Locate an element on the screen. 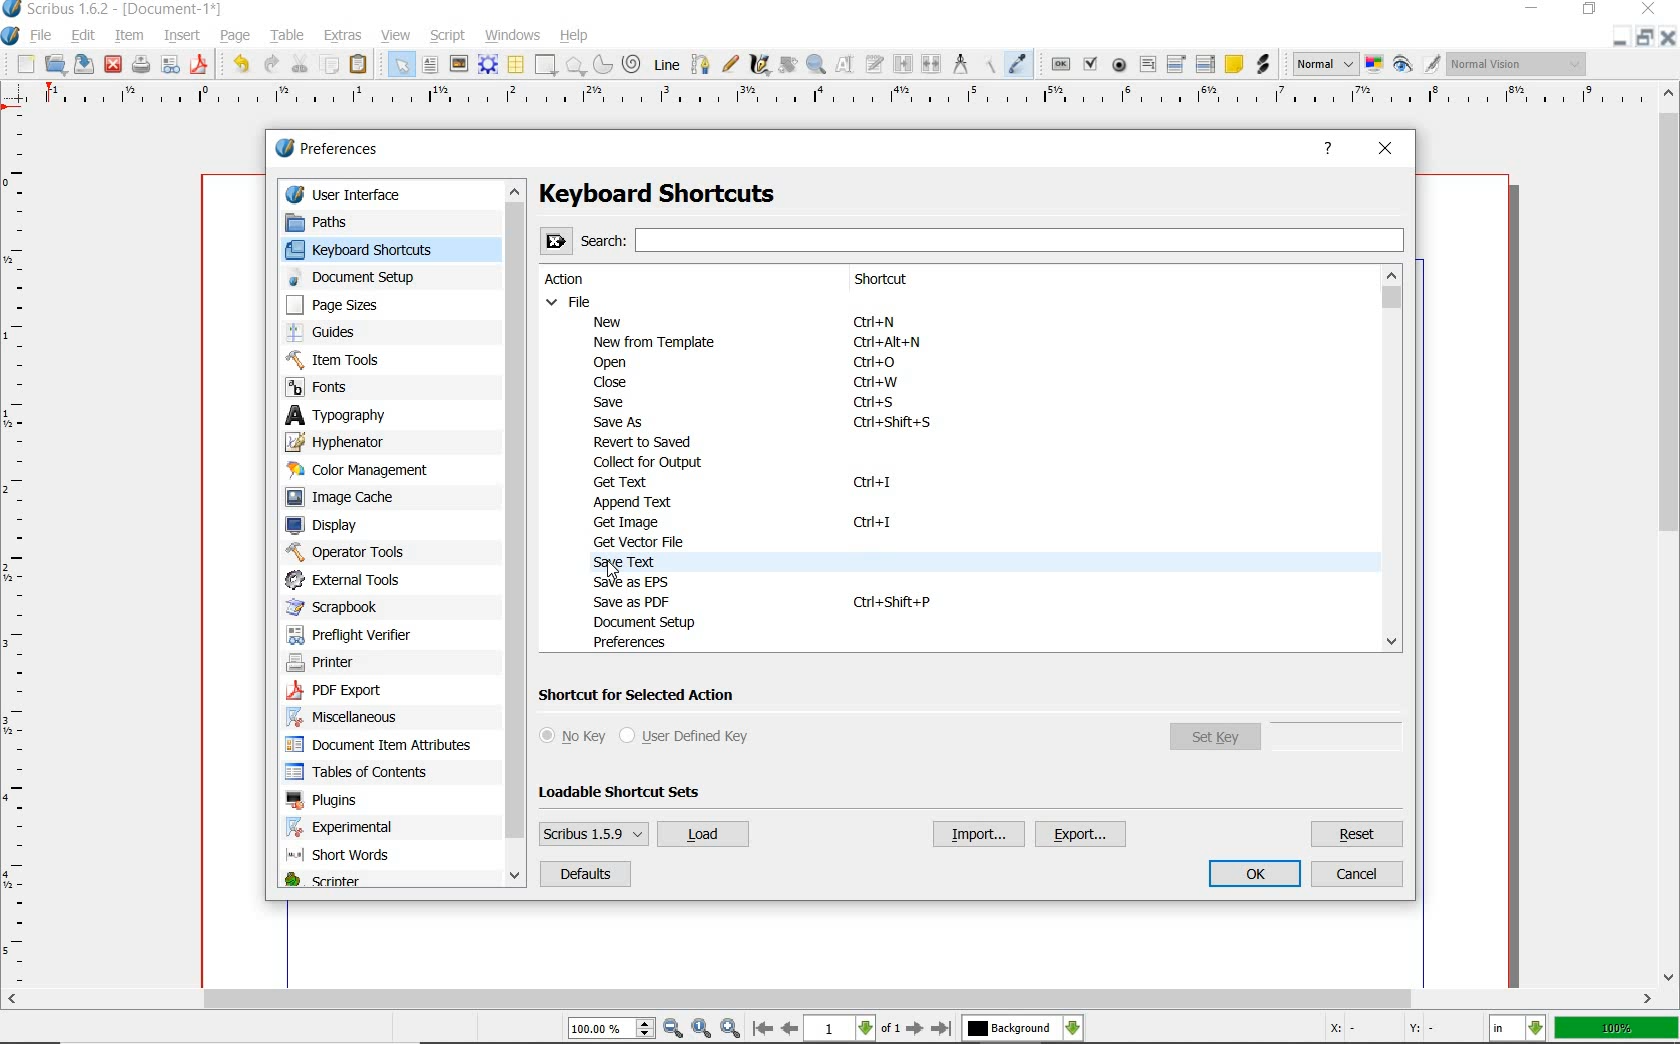 The image size is (1680, 1044). keyboard shortcuts is located at coordinates (375, 249).